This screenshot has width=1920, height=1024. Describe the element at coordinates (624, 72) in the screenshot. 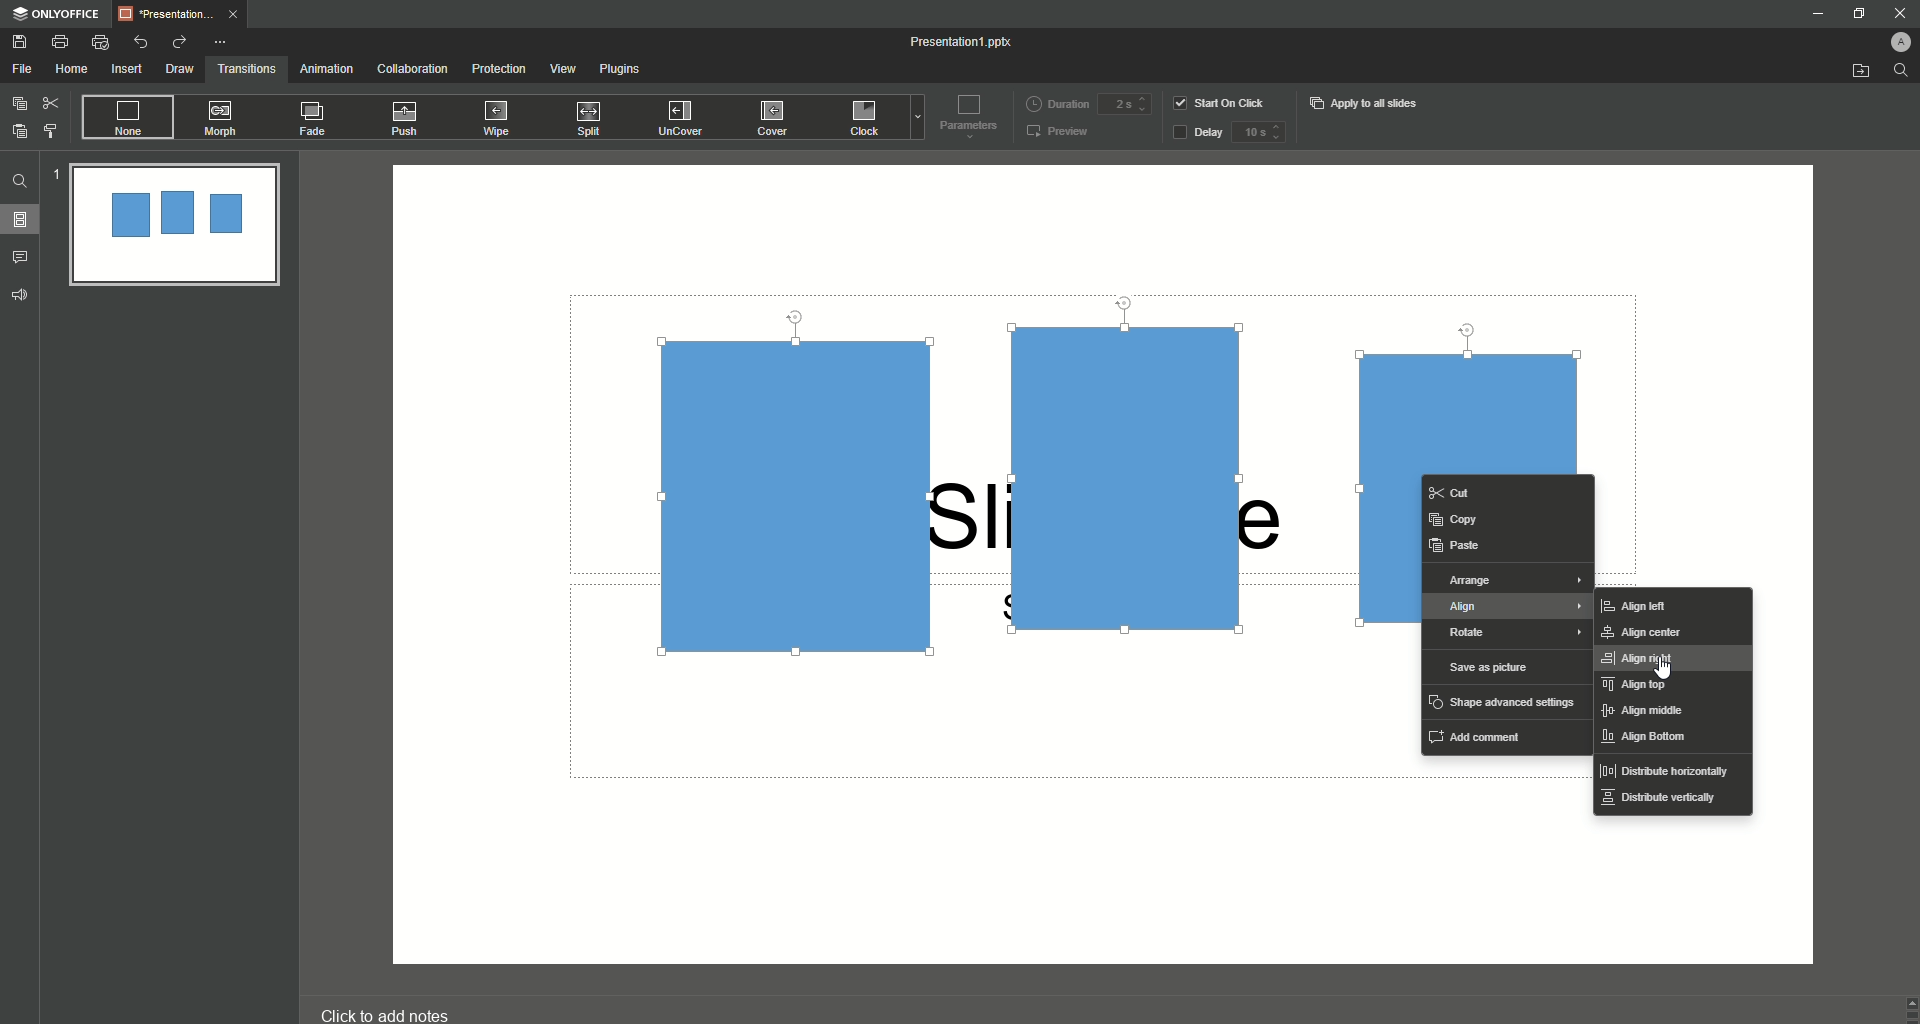

I see `Plugins` at that location.